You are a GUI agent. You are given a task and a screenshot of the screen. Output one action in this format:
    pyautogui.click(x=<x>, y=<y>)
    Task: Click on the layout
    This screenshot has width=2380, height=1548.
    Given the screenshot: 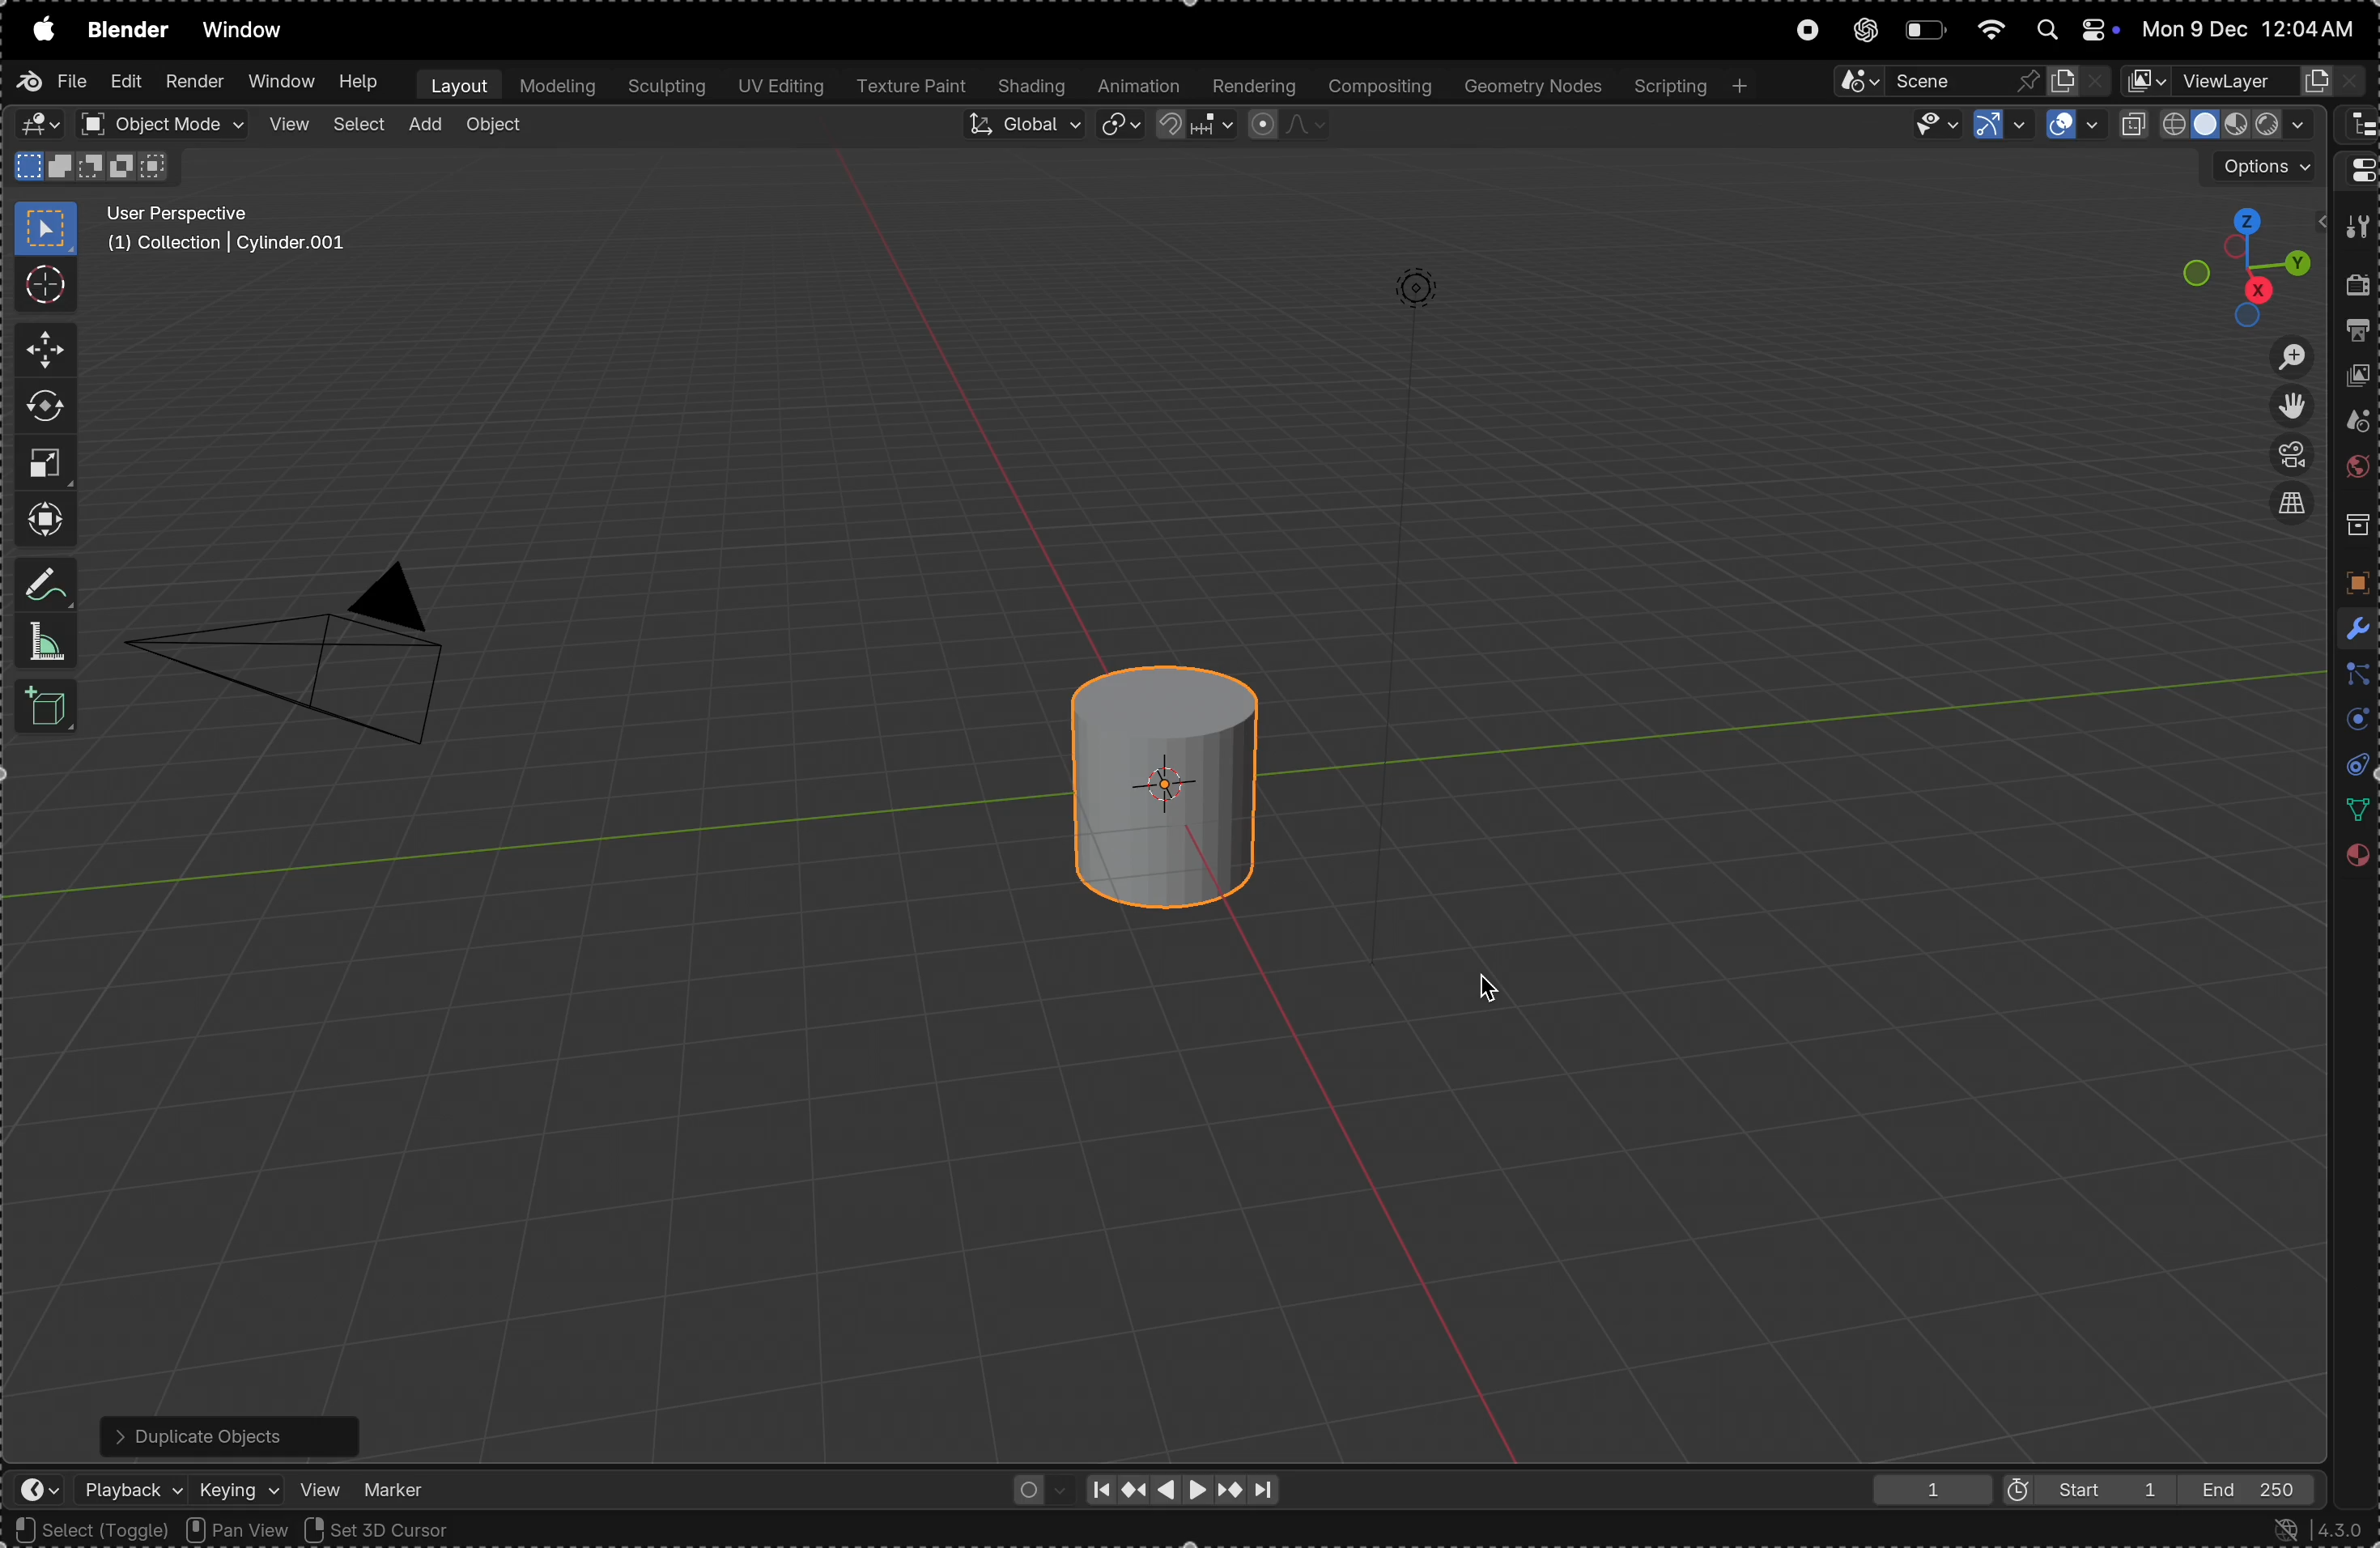 What is the action you would take?
    pyautogui.click(x=454, y=84)
    